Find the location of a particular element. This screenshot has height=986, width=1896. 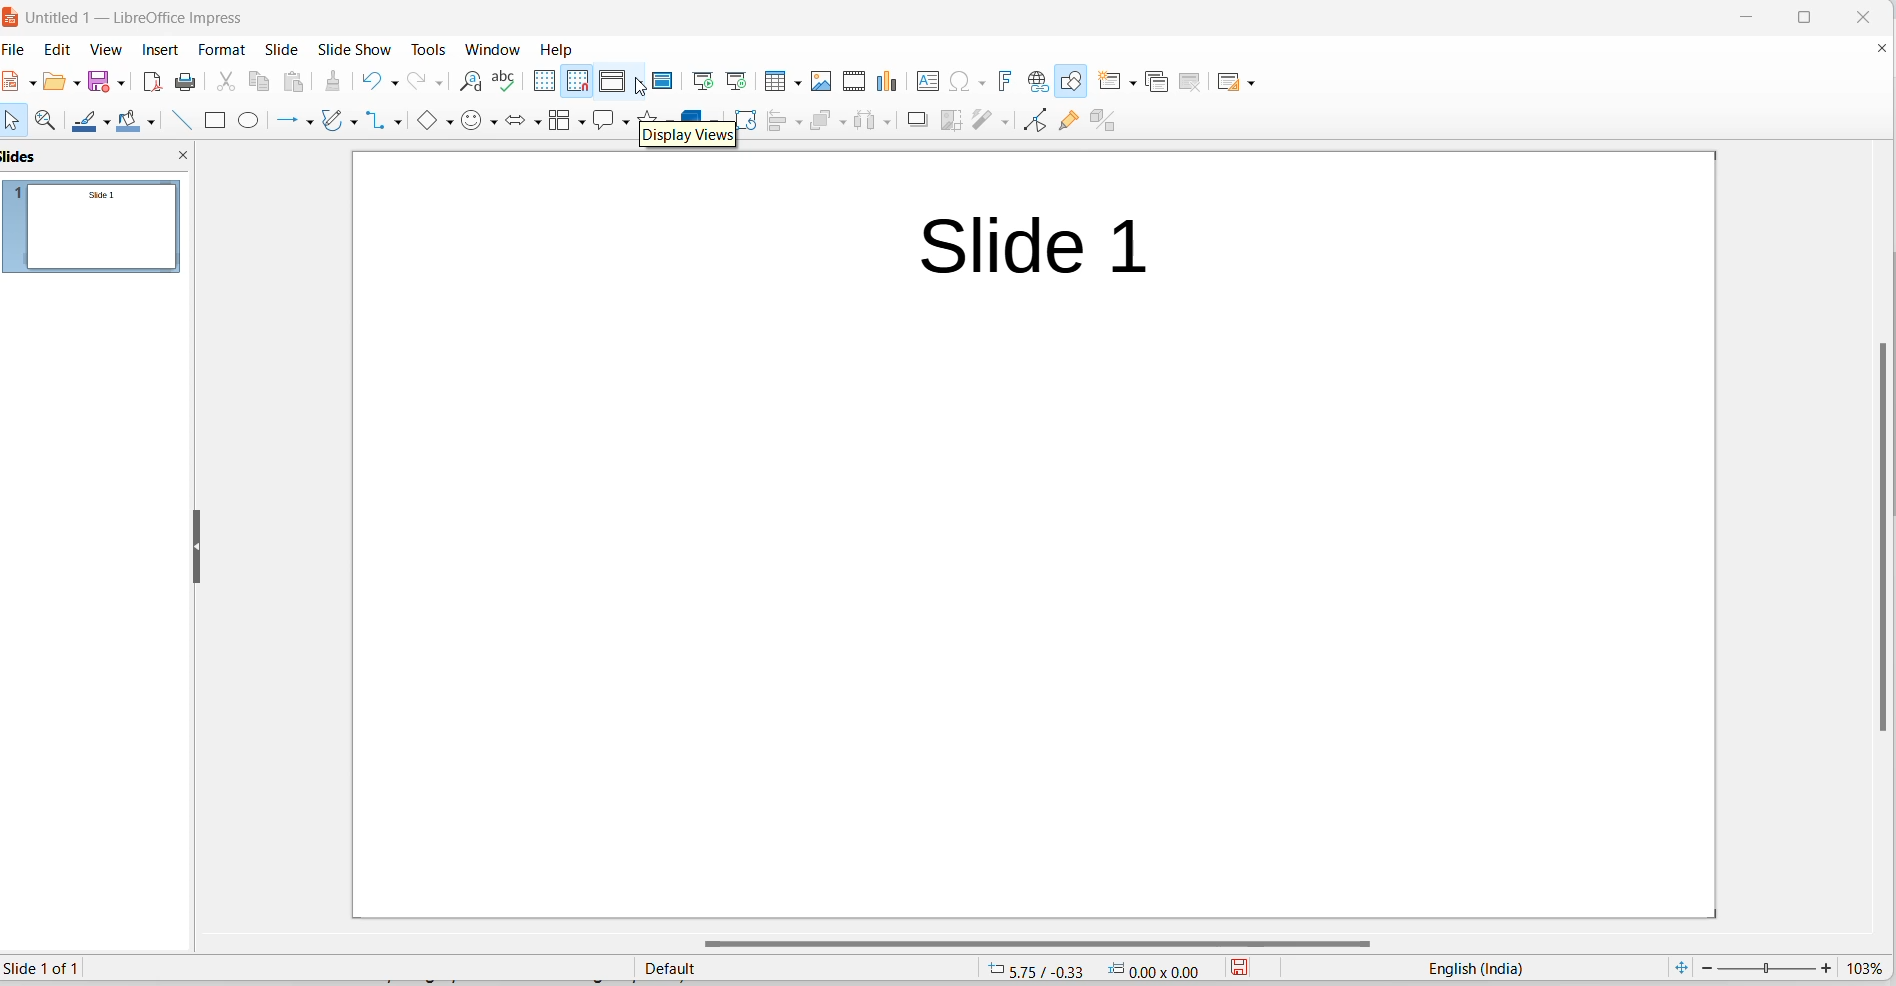

line color options is located at coordinates (110, 121).